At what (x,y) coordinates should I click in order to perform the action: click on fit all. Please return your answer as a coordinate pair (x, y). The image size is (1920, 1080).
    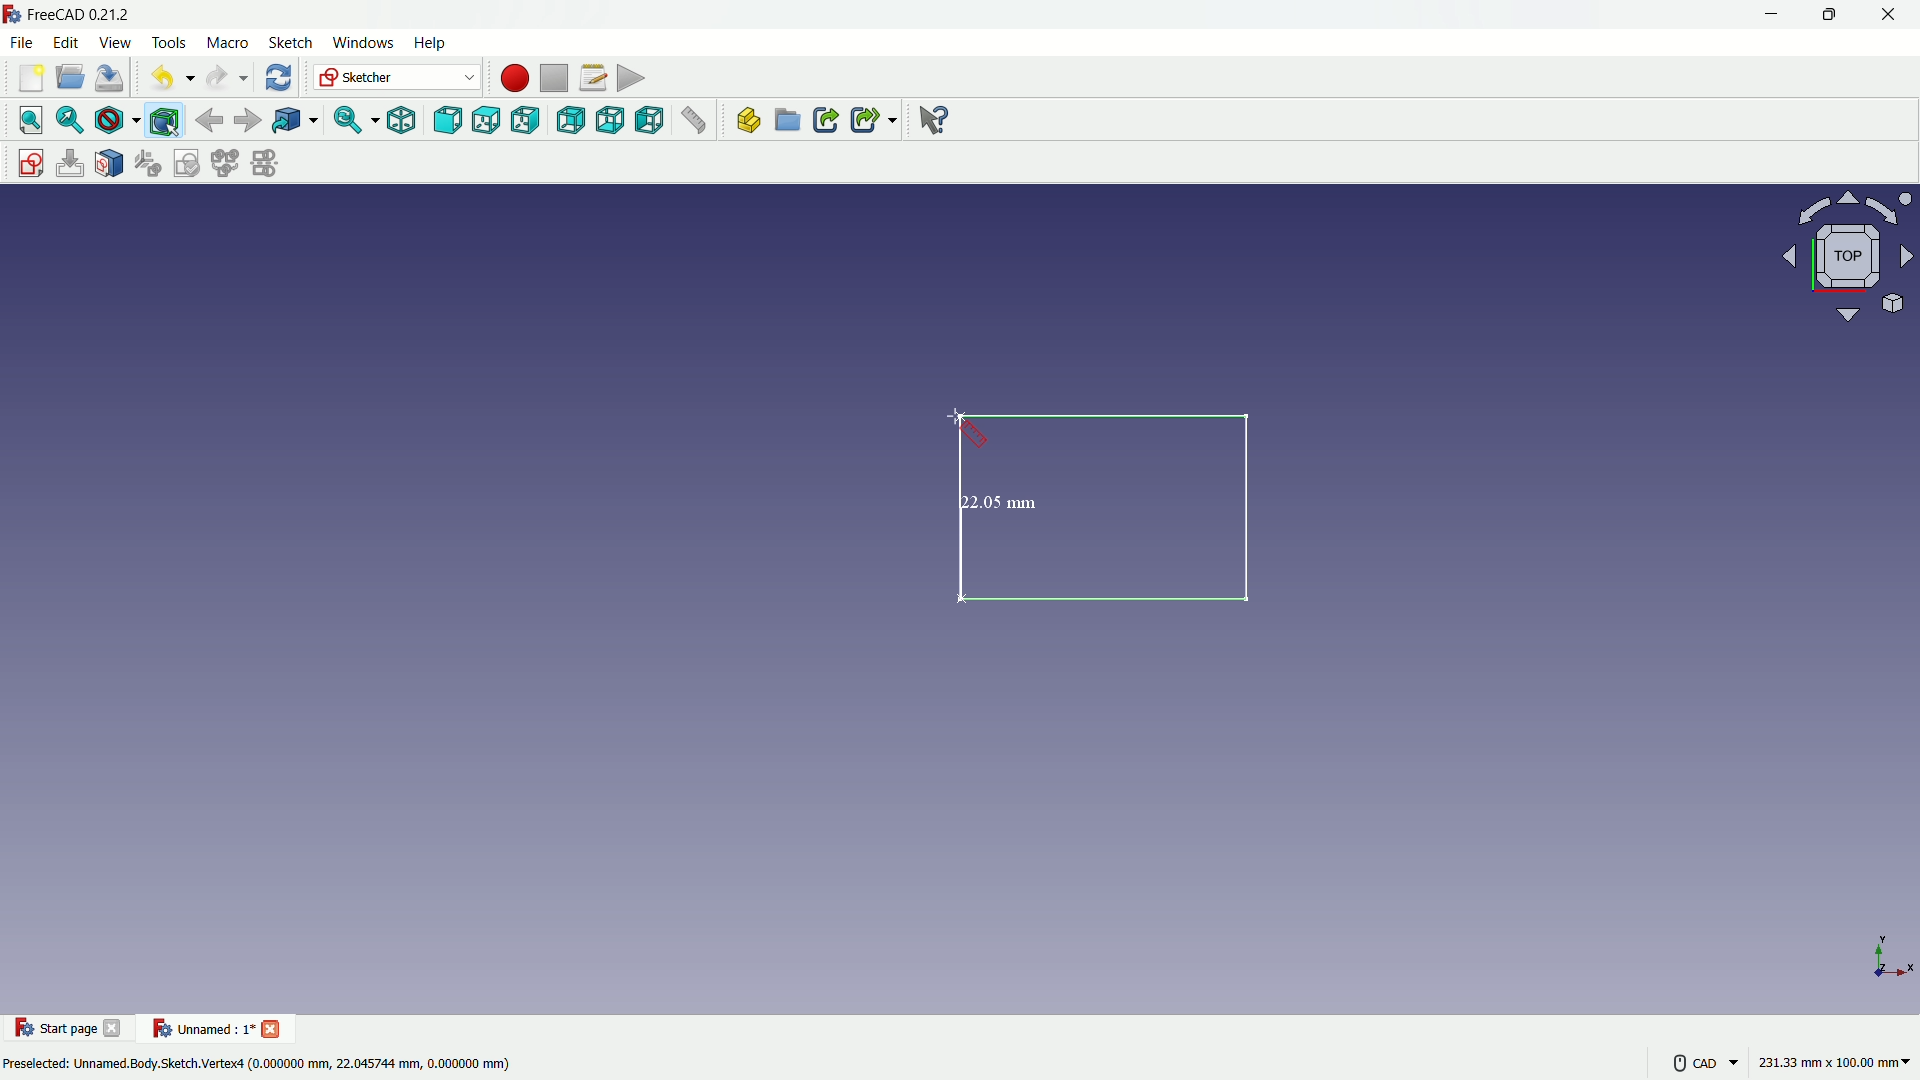
    Looking at the image, I should click on (26, 120).